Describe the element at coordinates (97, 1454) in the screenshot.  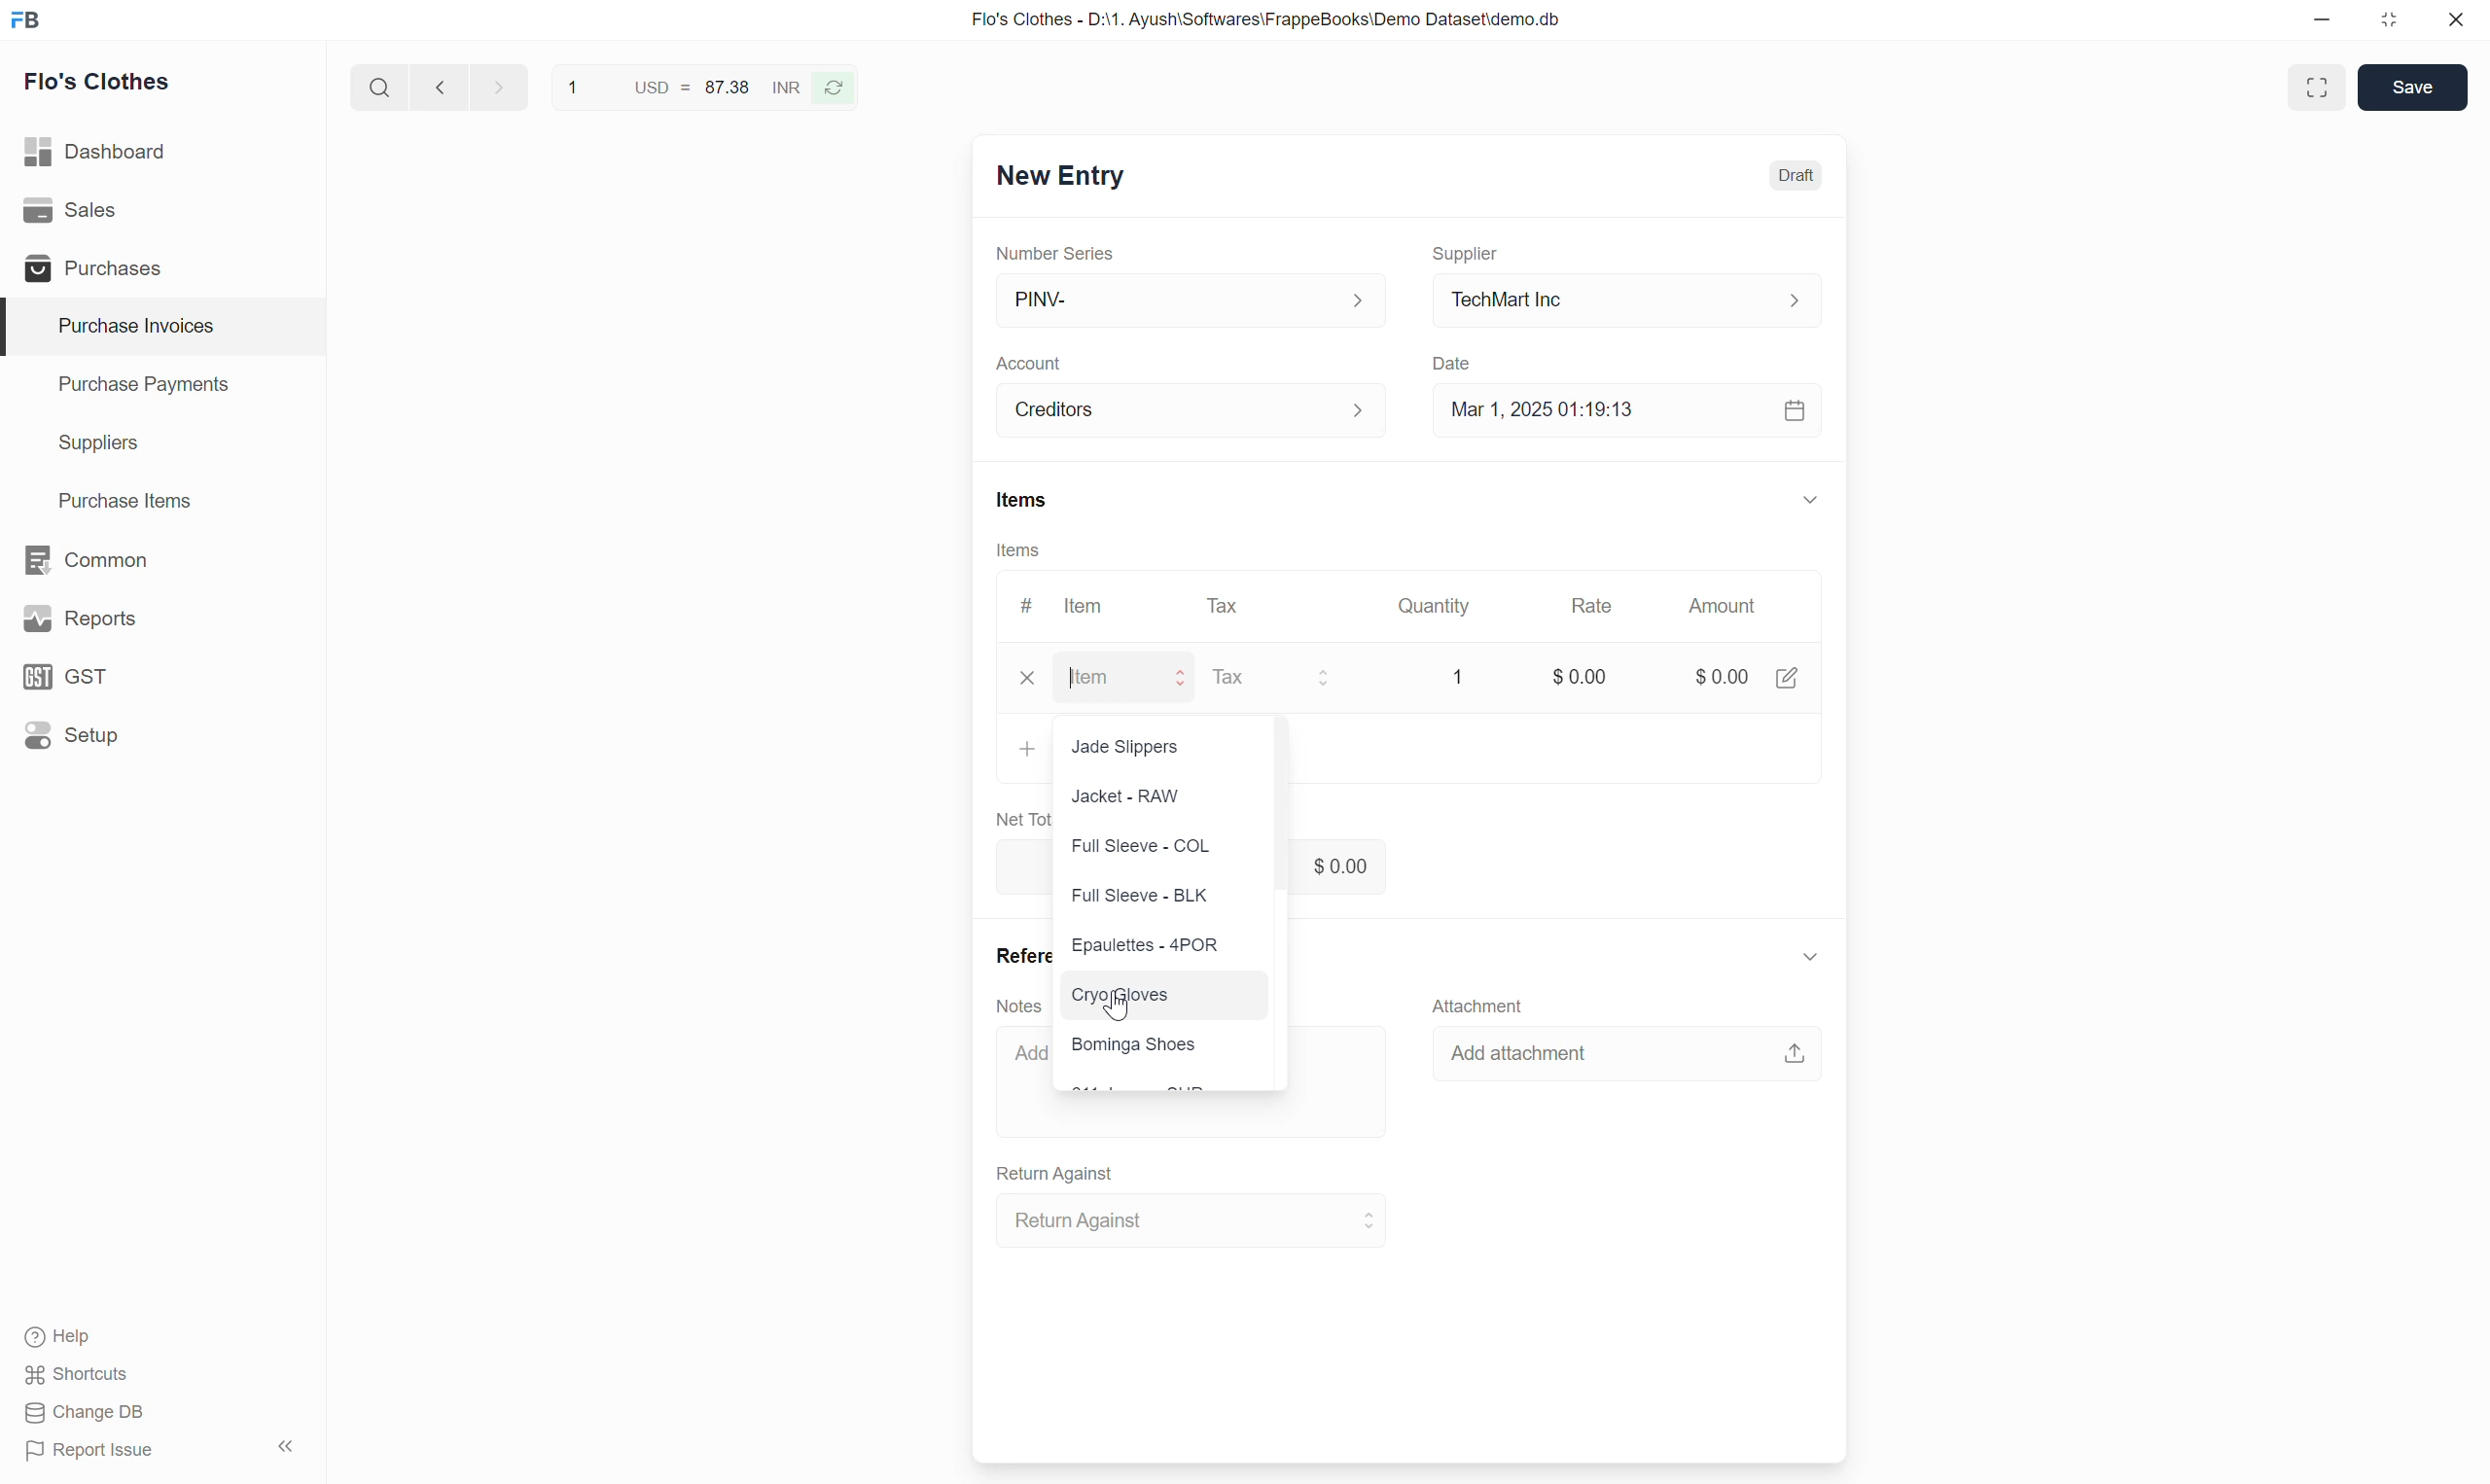
I see `Report issue` at that location.